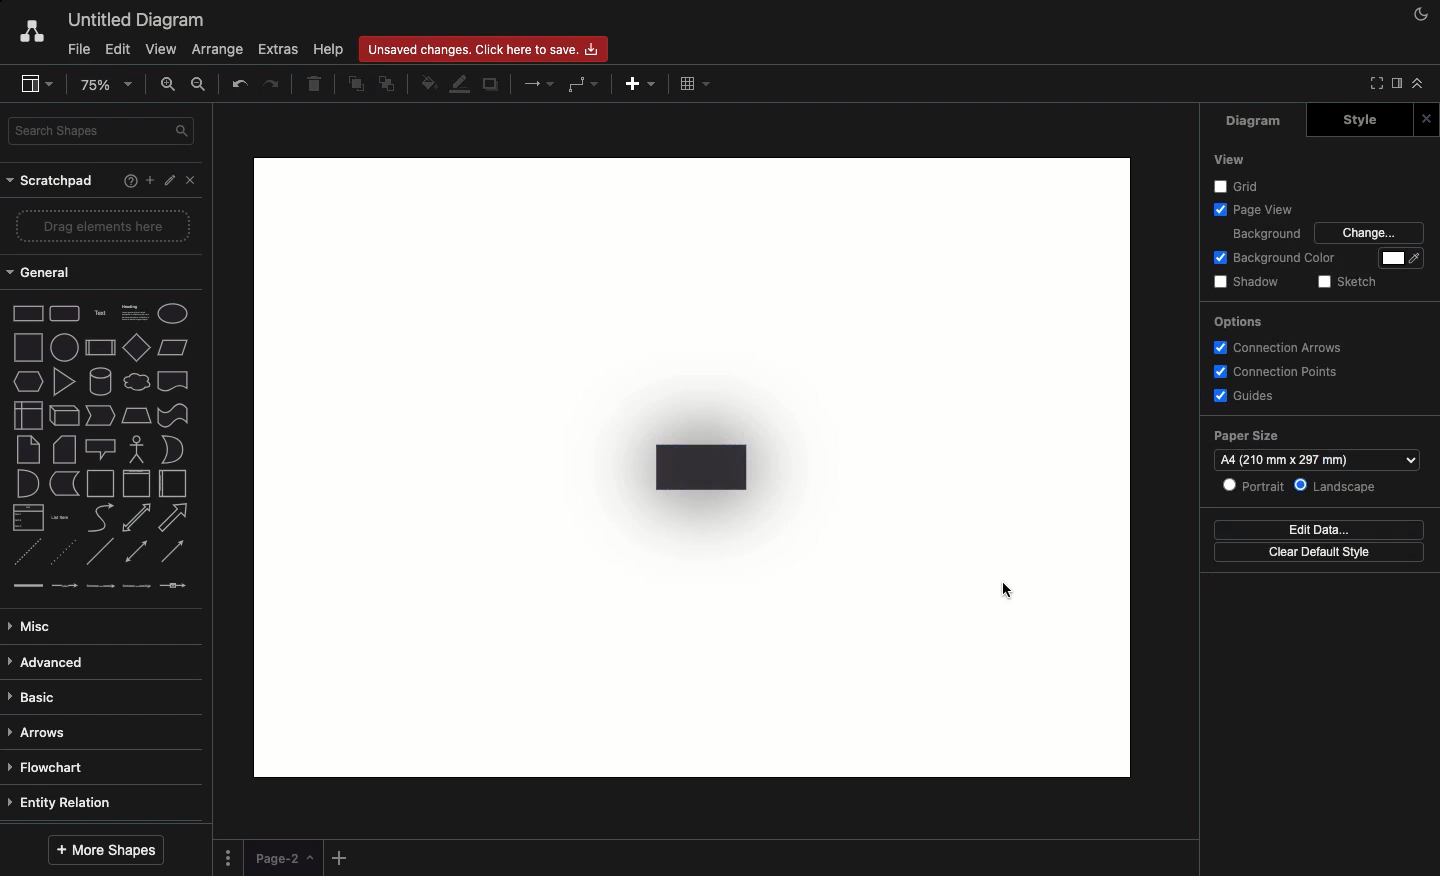 The height and width of the screenshot is (876, 1440). Describe the element at coordinates (63, 553) in the screenshot. I see `dotted line` at that location.